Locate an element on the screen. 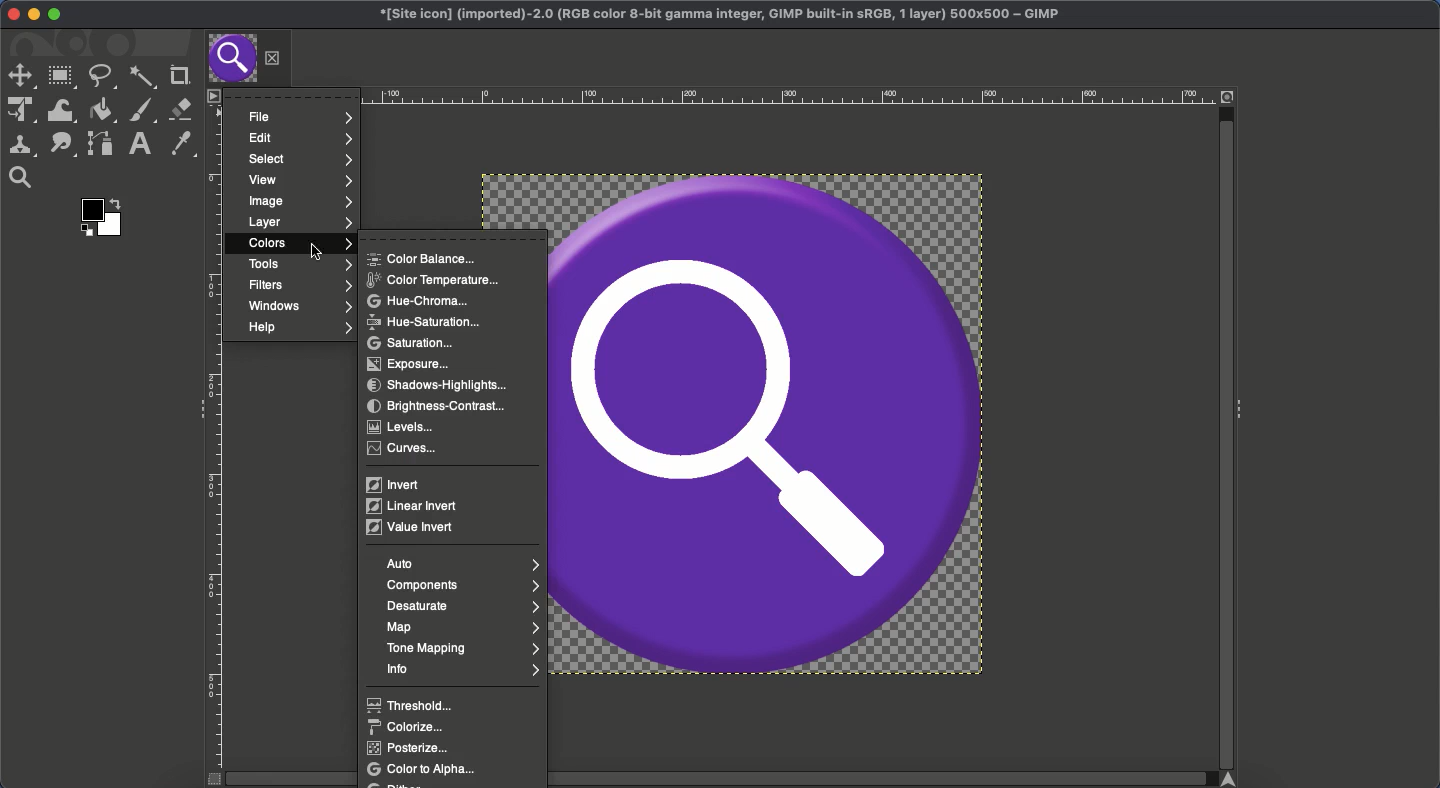 Image resolution: width=1440 pixels, height=788 pixels. Close is located at coordinates (12, 13).